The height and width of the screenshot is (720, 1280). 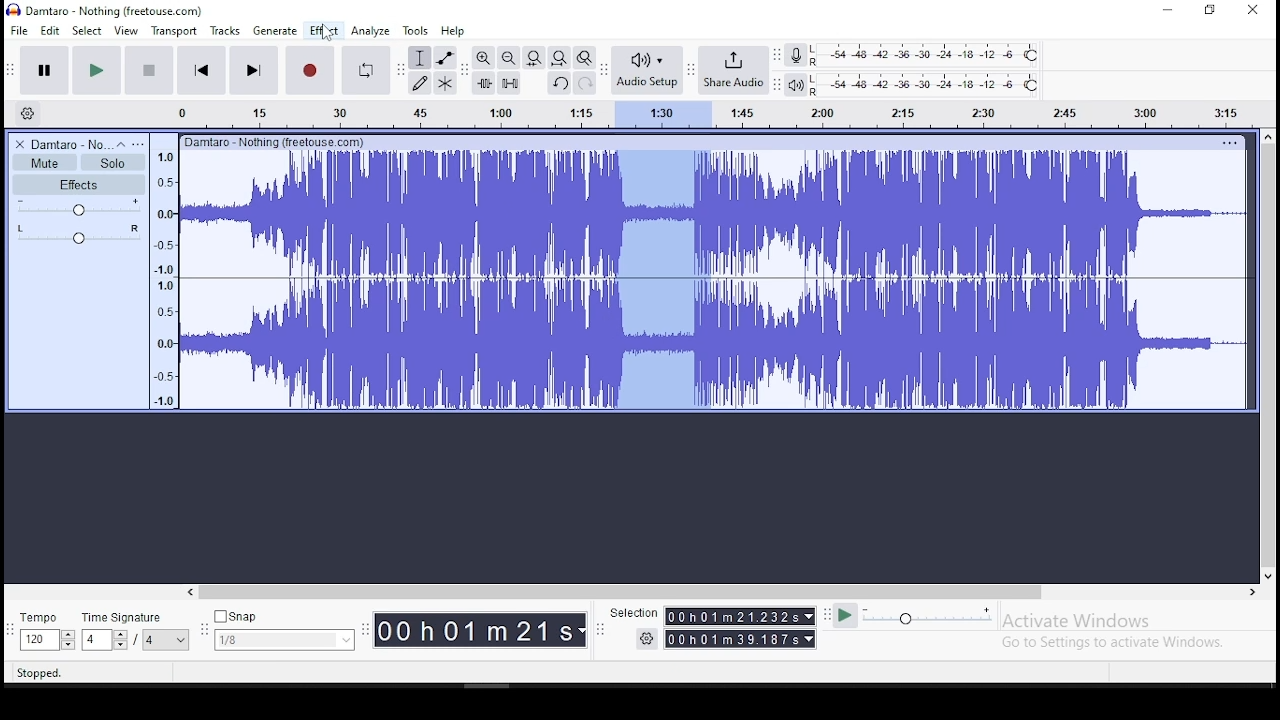 I want to click on timeline settings, so click(x=26, y=112).